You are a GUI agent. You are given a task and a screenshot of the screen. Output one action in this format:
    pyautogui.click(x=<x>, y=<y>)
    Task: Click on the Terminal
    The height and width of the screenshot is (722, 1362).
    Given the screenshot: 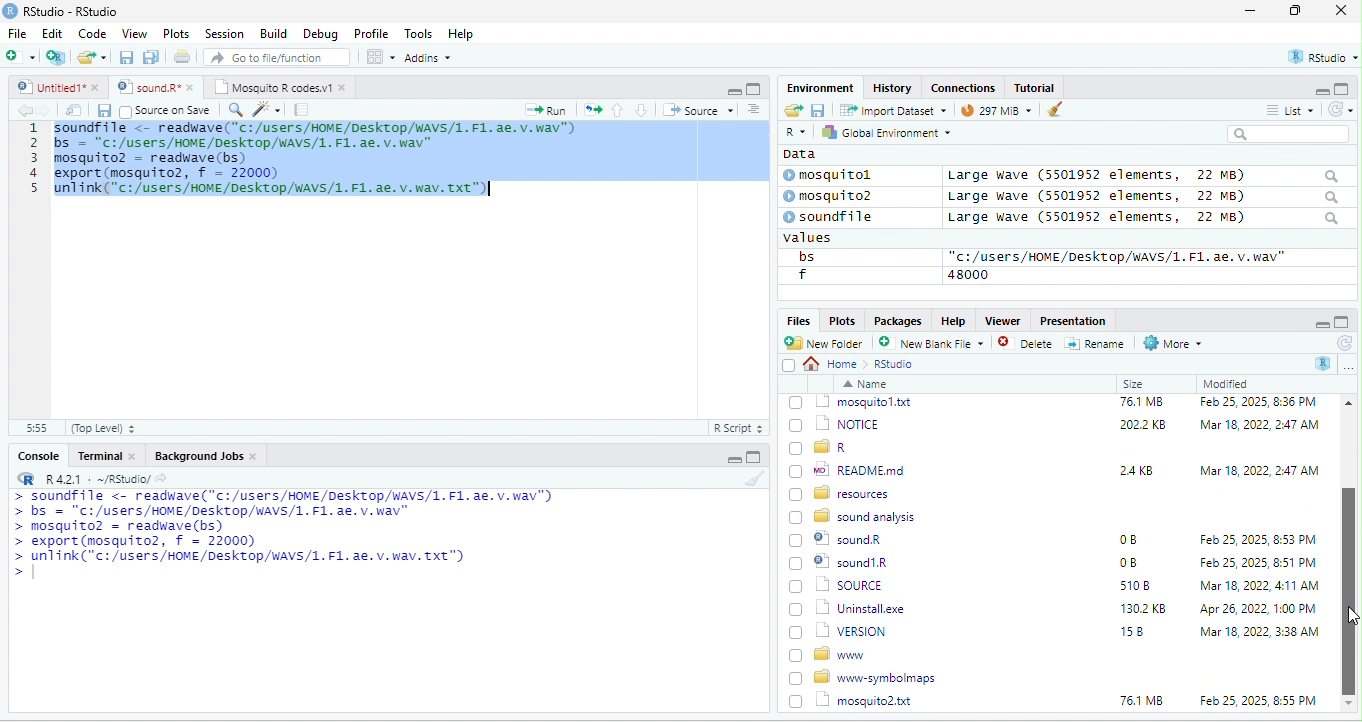 What is the action you would take?
    pyautogui.click(x=107, y=455)
    